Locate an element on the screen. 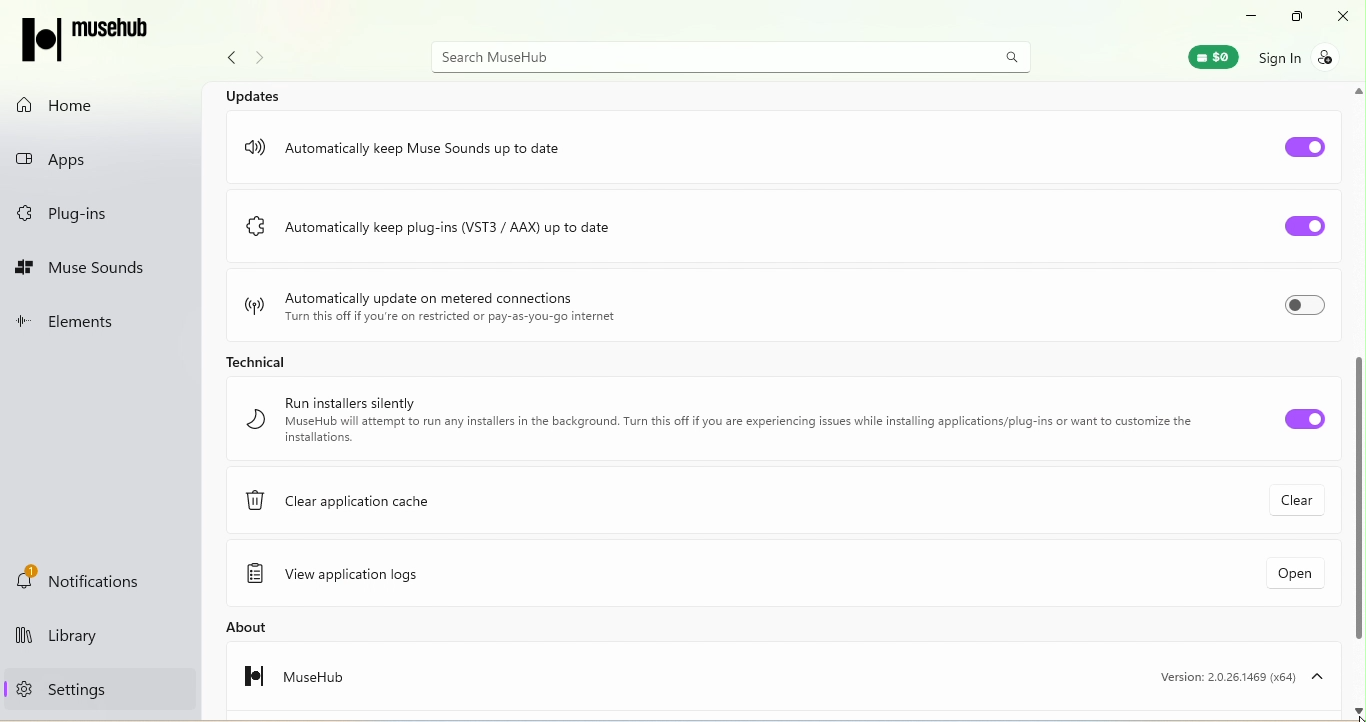 This screenshot has height=722, width=1366. Home is located at coordinates (66, 105).